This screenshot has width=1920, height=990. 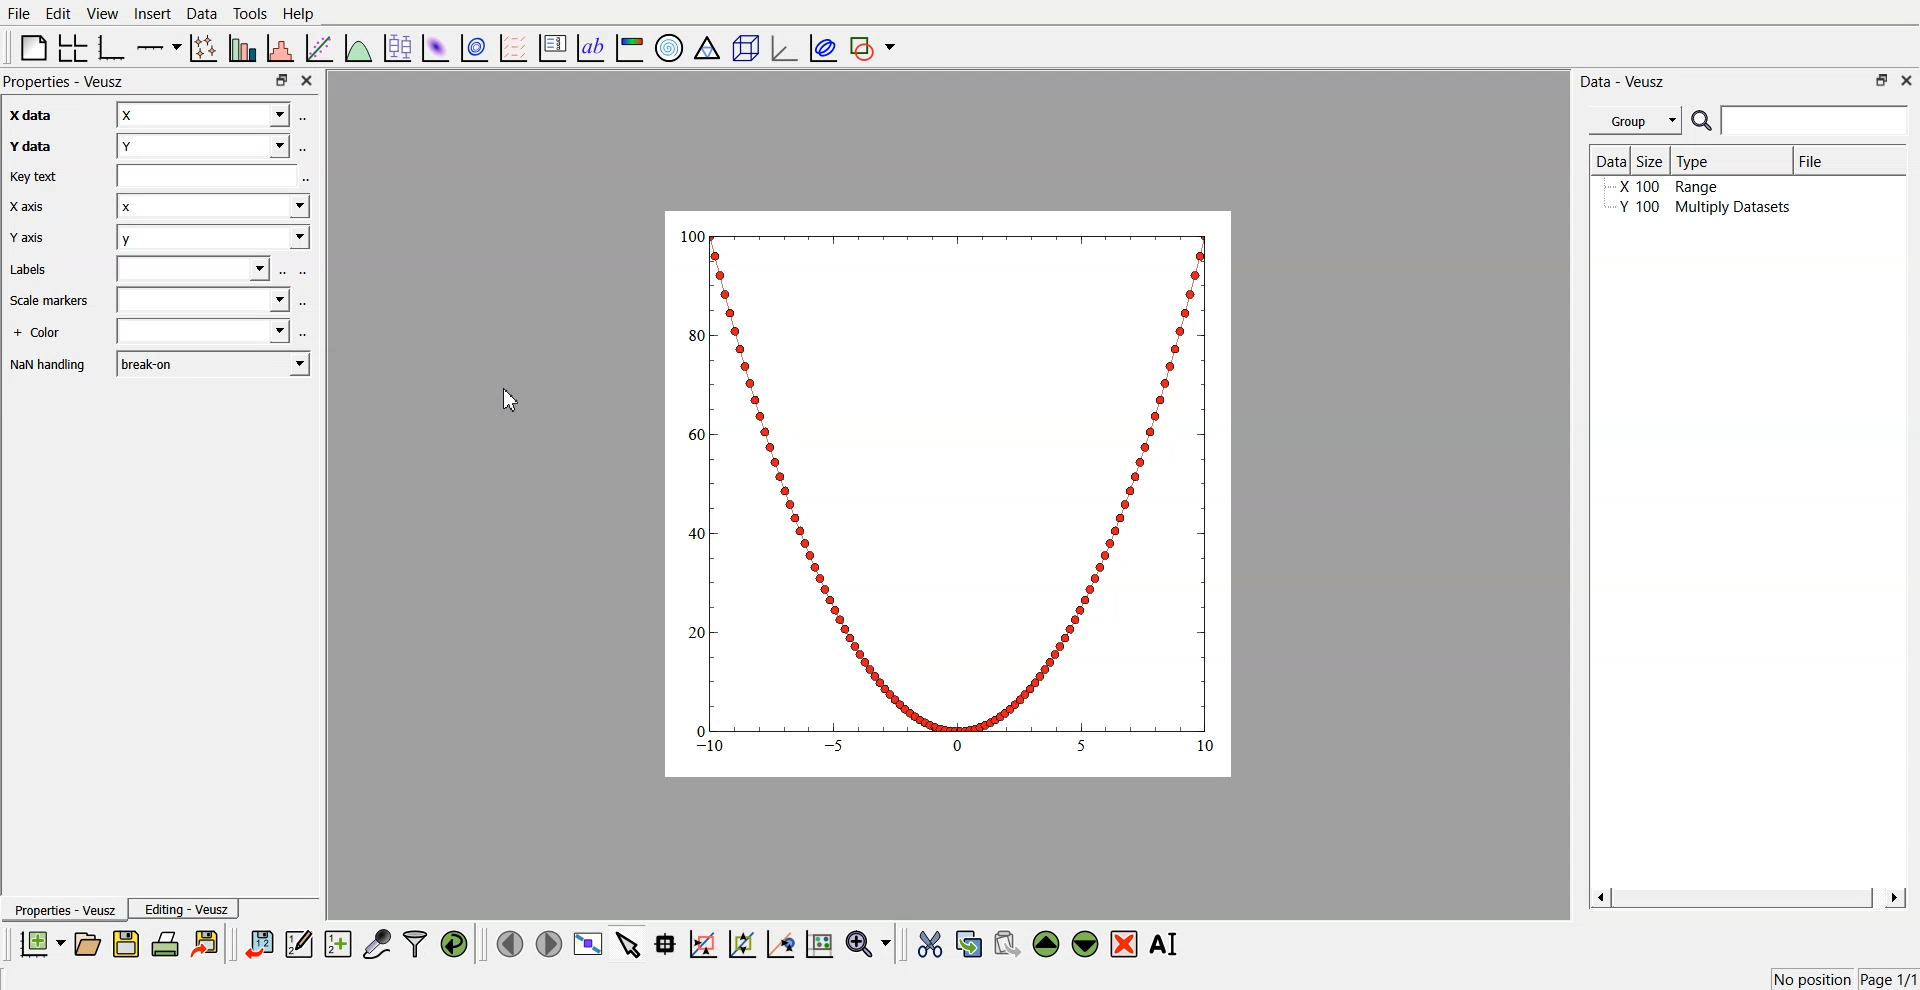 What do you see at coordinates (35, 116) in the screenshot?
I see `X-axis` at bounding box center [35, 116].